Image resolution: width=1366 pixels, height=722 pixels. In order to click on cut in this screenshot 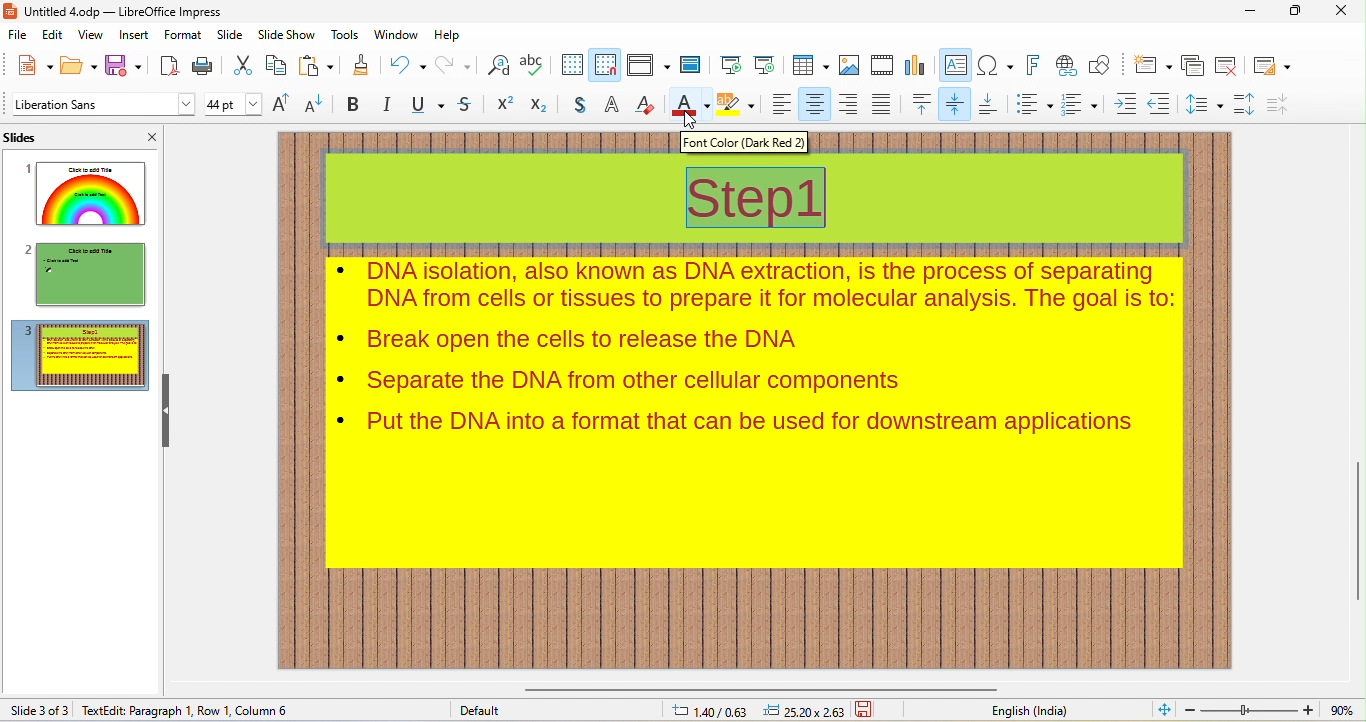, I will do `click(244, 65)`.